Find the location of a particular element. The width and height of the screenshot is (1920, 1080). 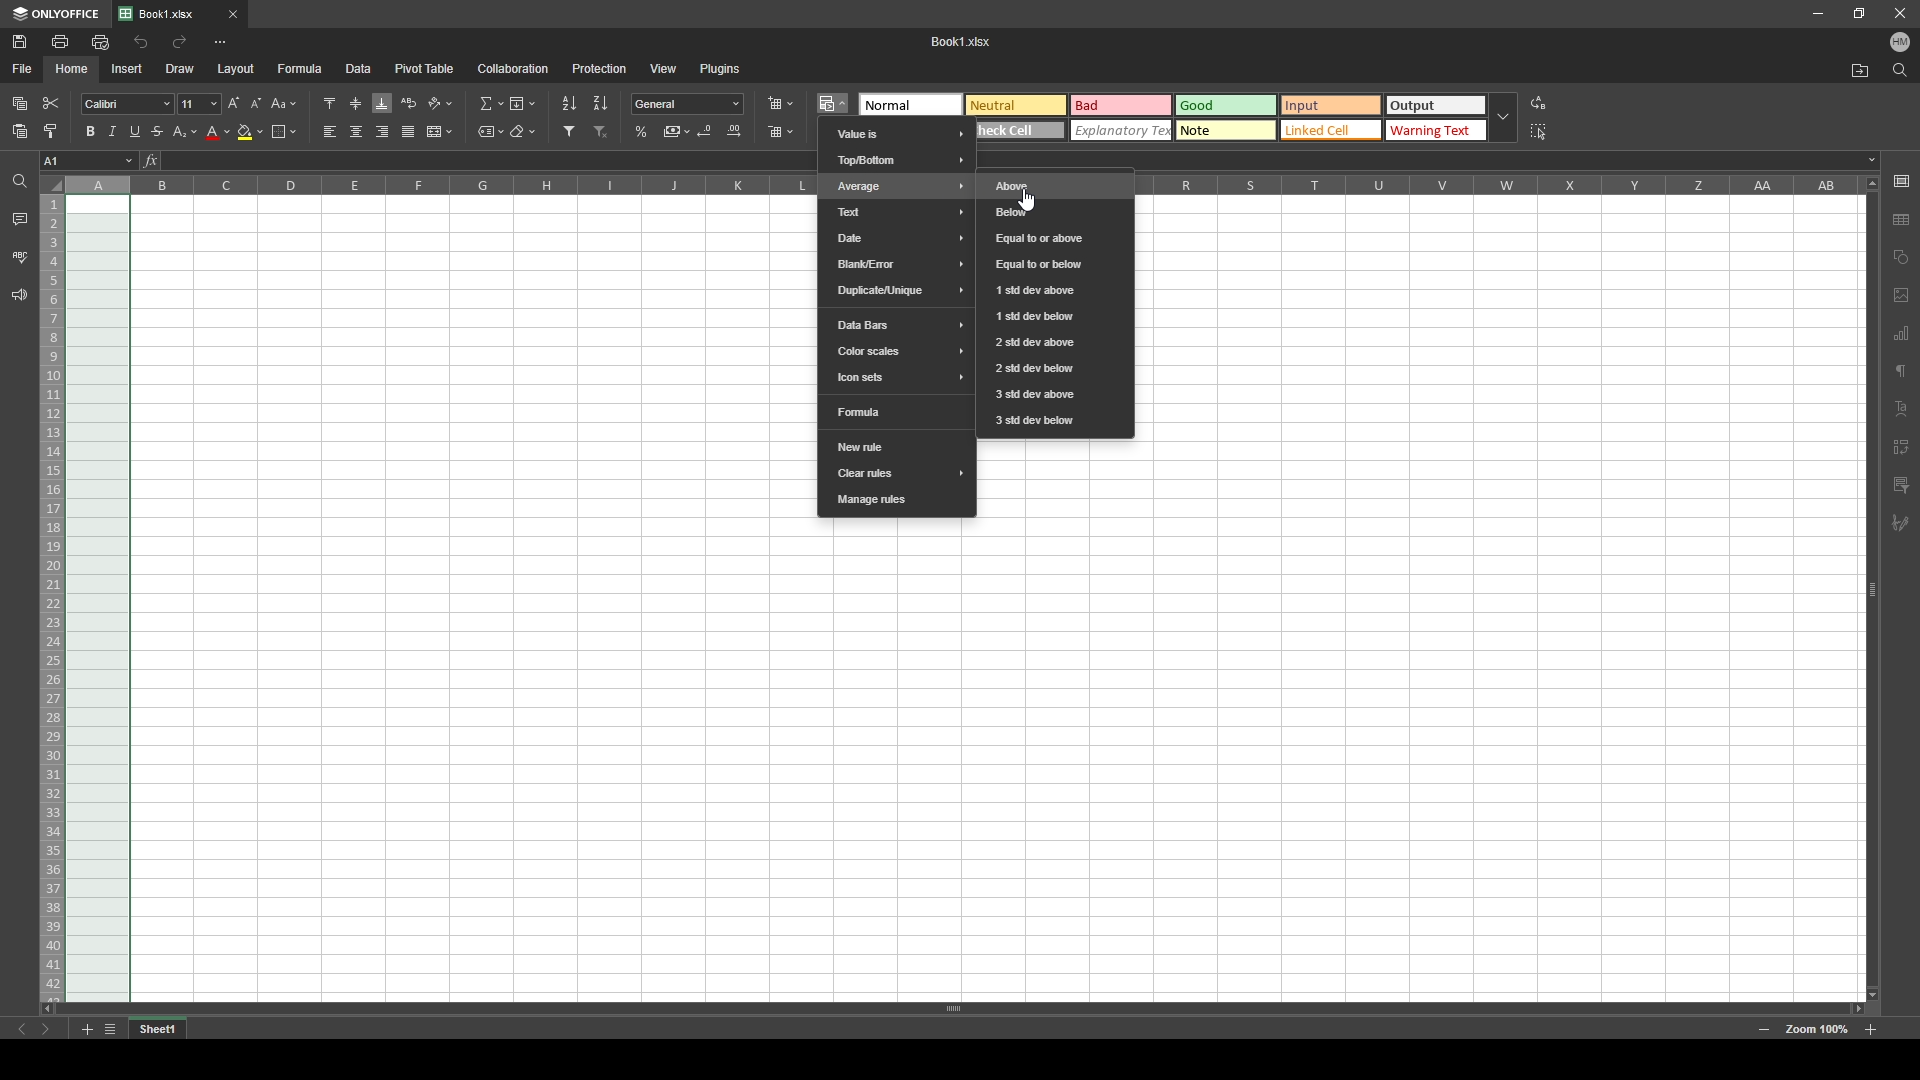

chosen cell is located at coordinates (87, 160).